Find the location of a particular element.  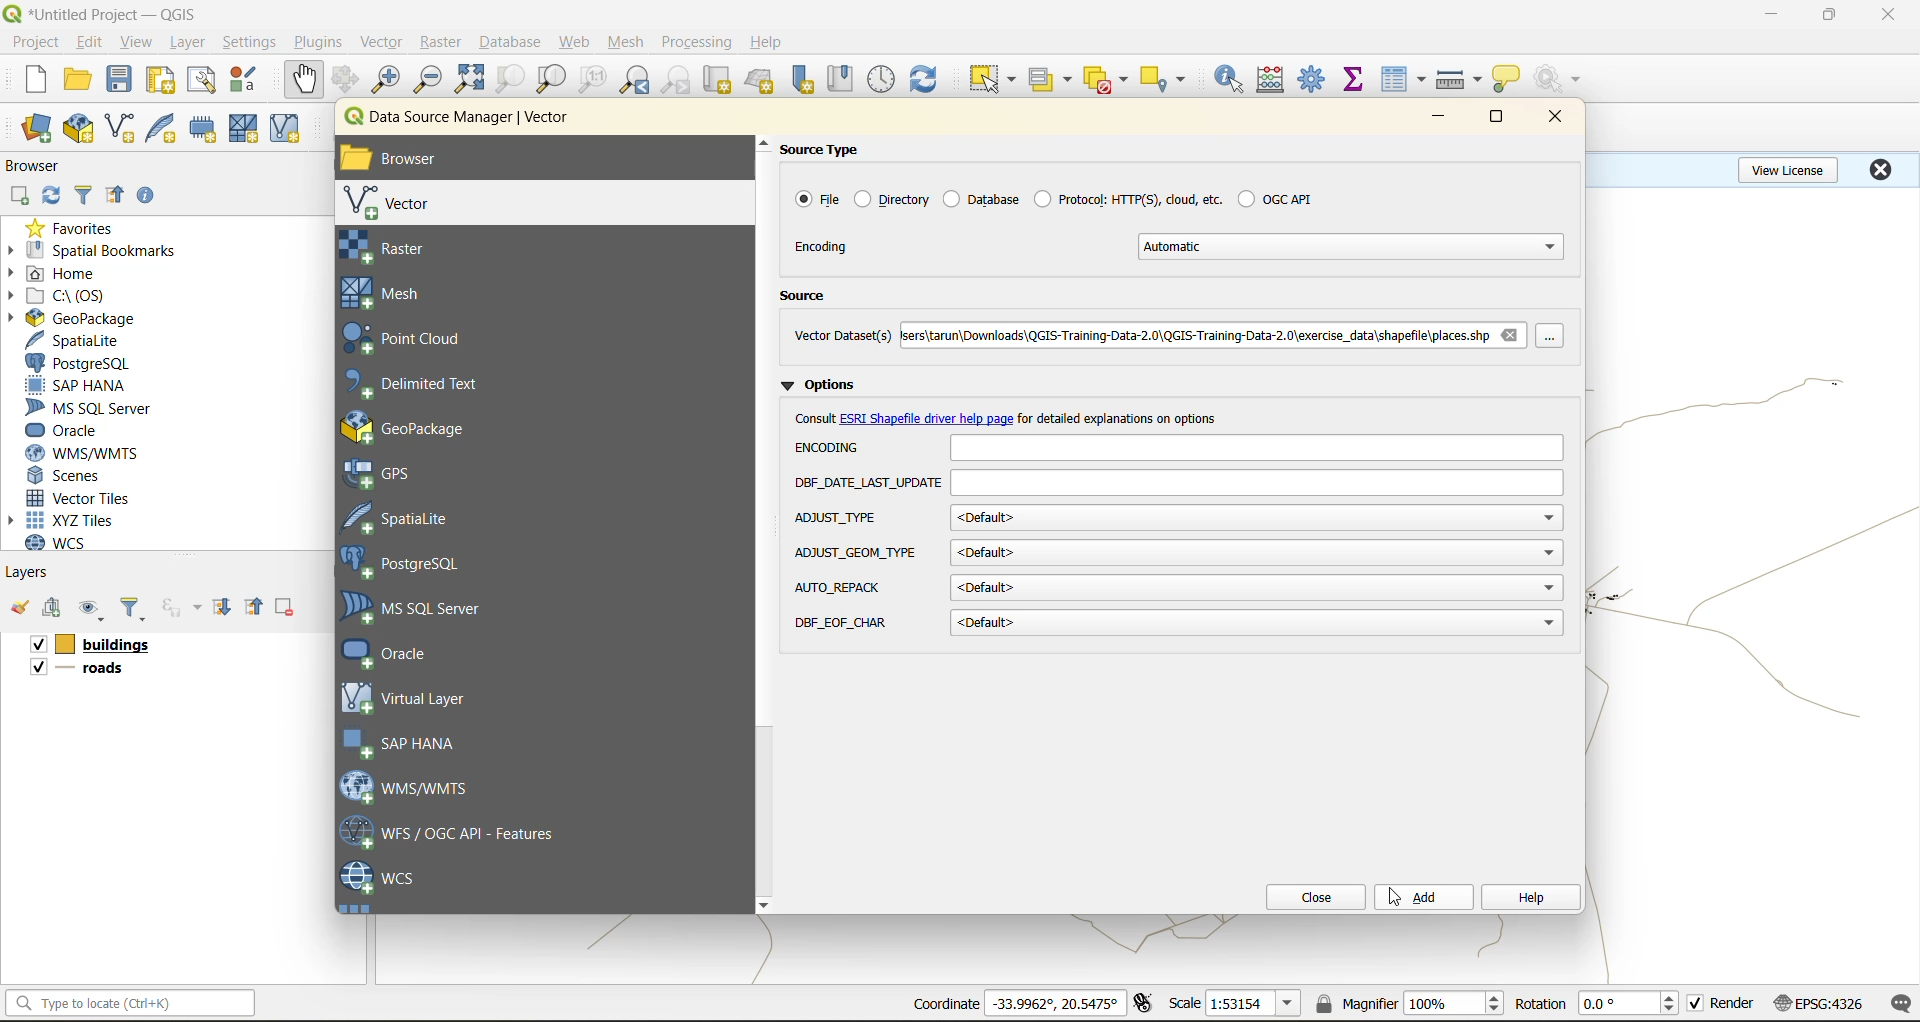

collapse all is located at coordinates (257, 607).